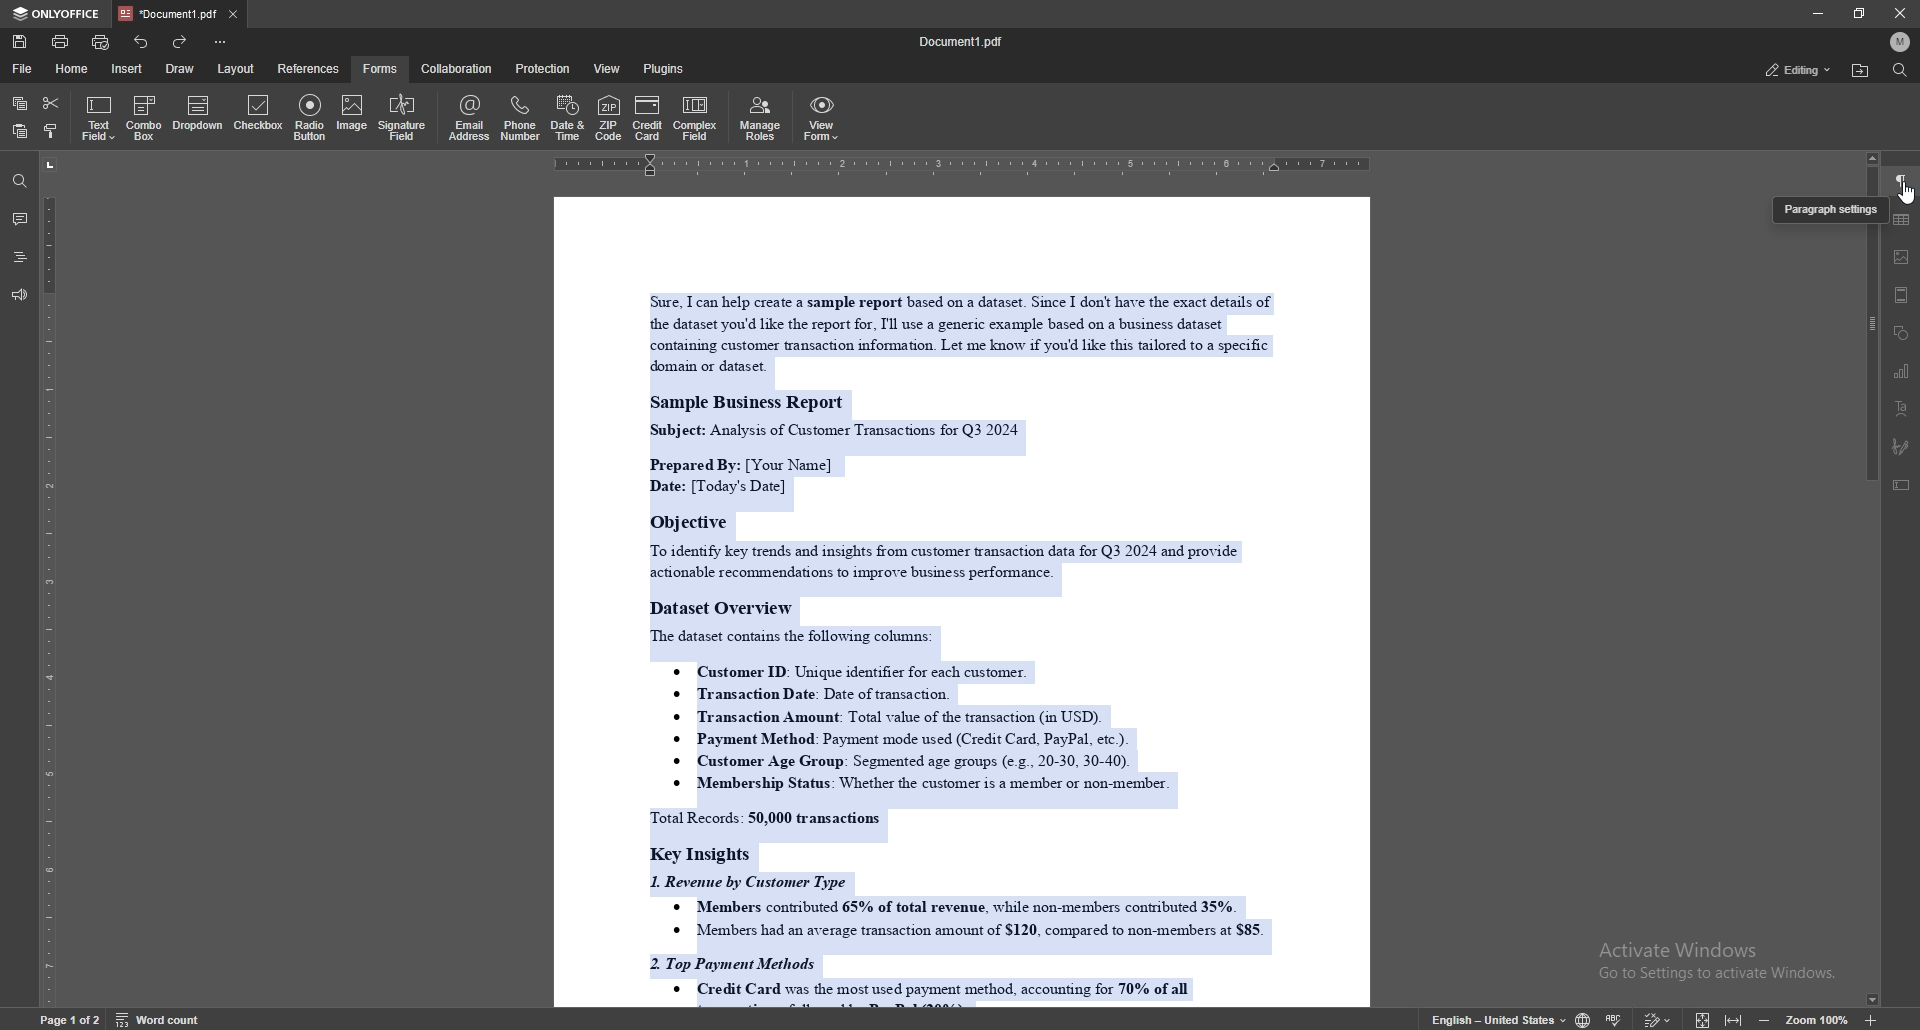 Image resolution: width=1920 pixels, height=1030 pixels. What do you see at coordinates (169, 13) in the screenshot?
I see `tab` at bounding box center [169, 13].